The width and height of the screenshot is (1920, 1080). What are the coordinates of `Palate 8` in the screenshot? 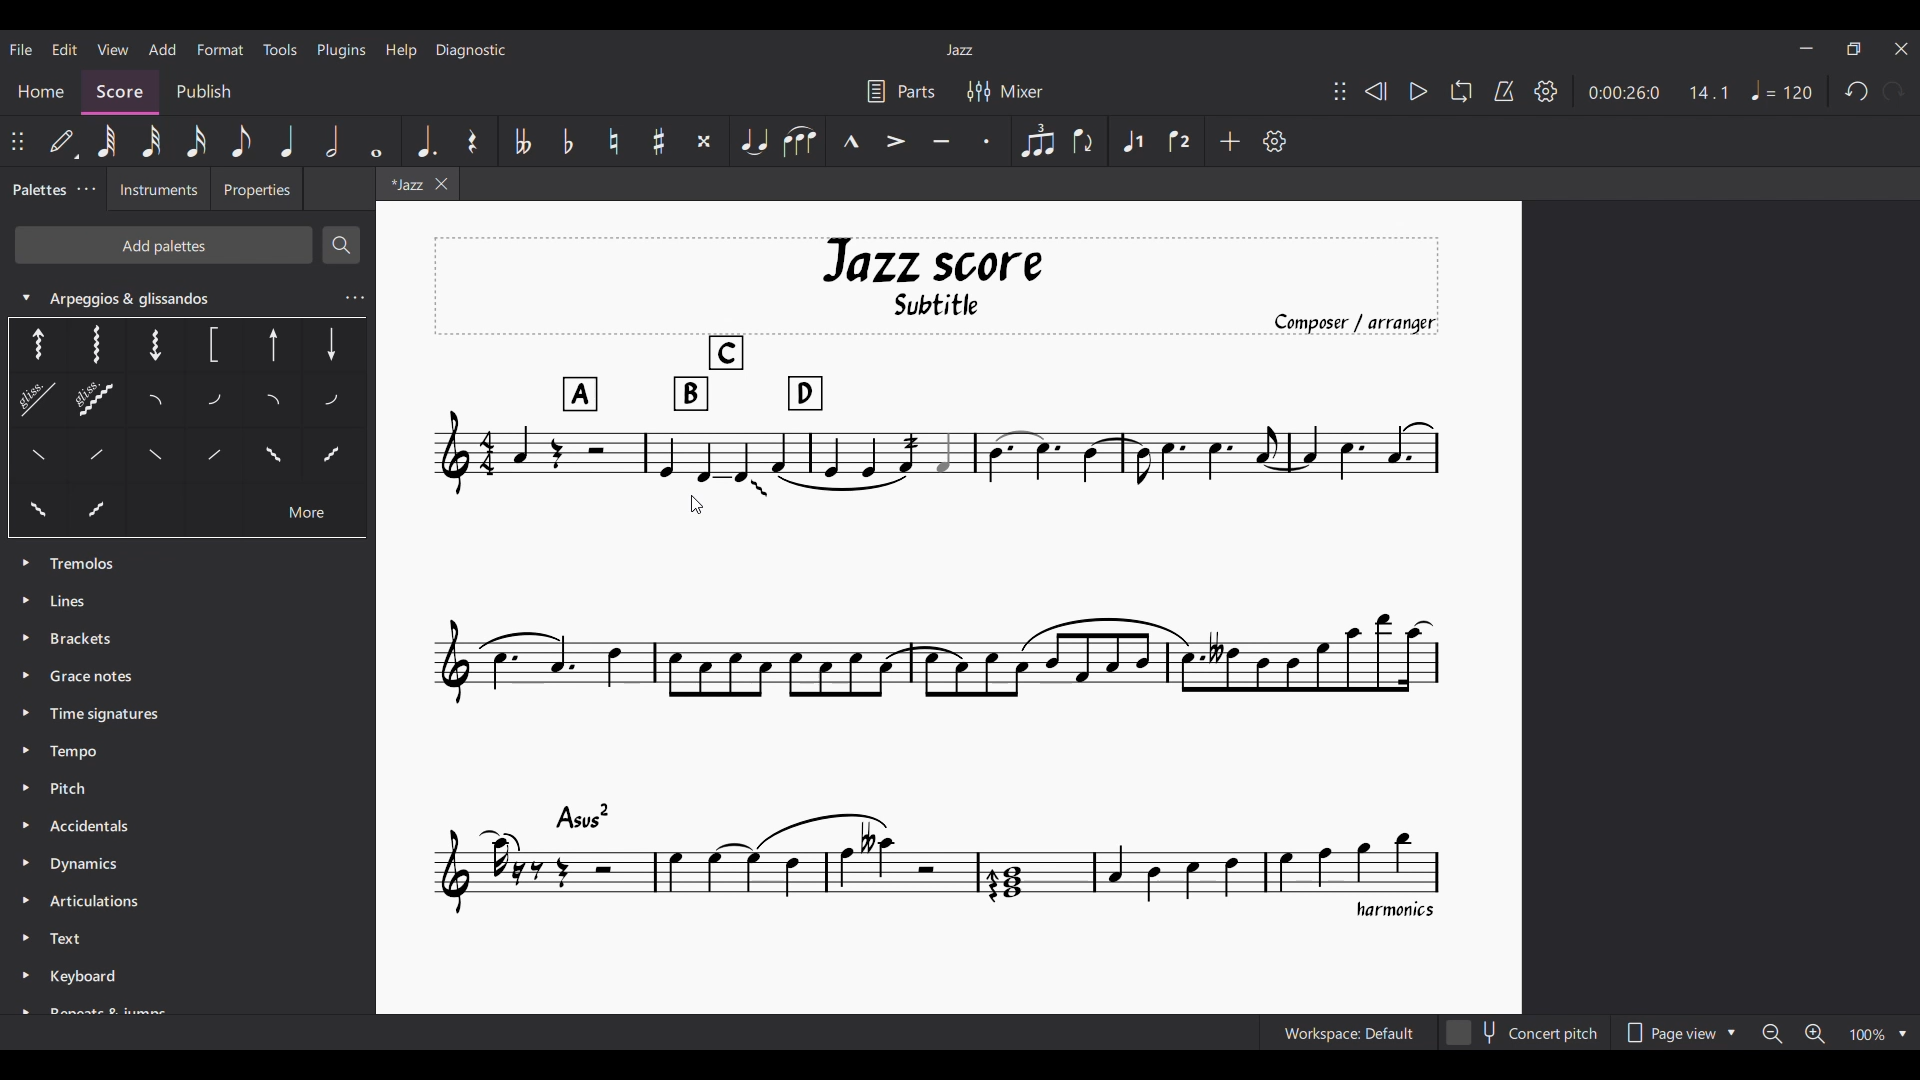 It's located at (97, 402).